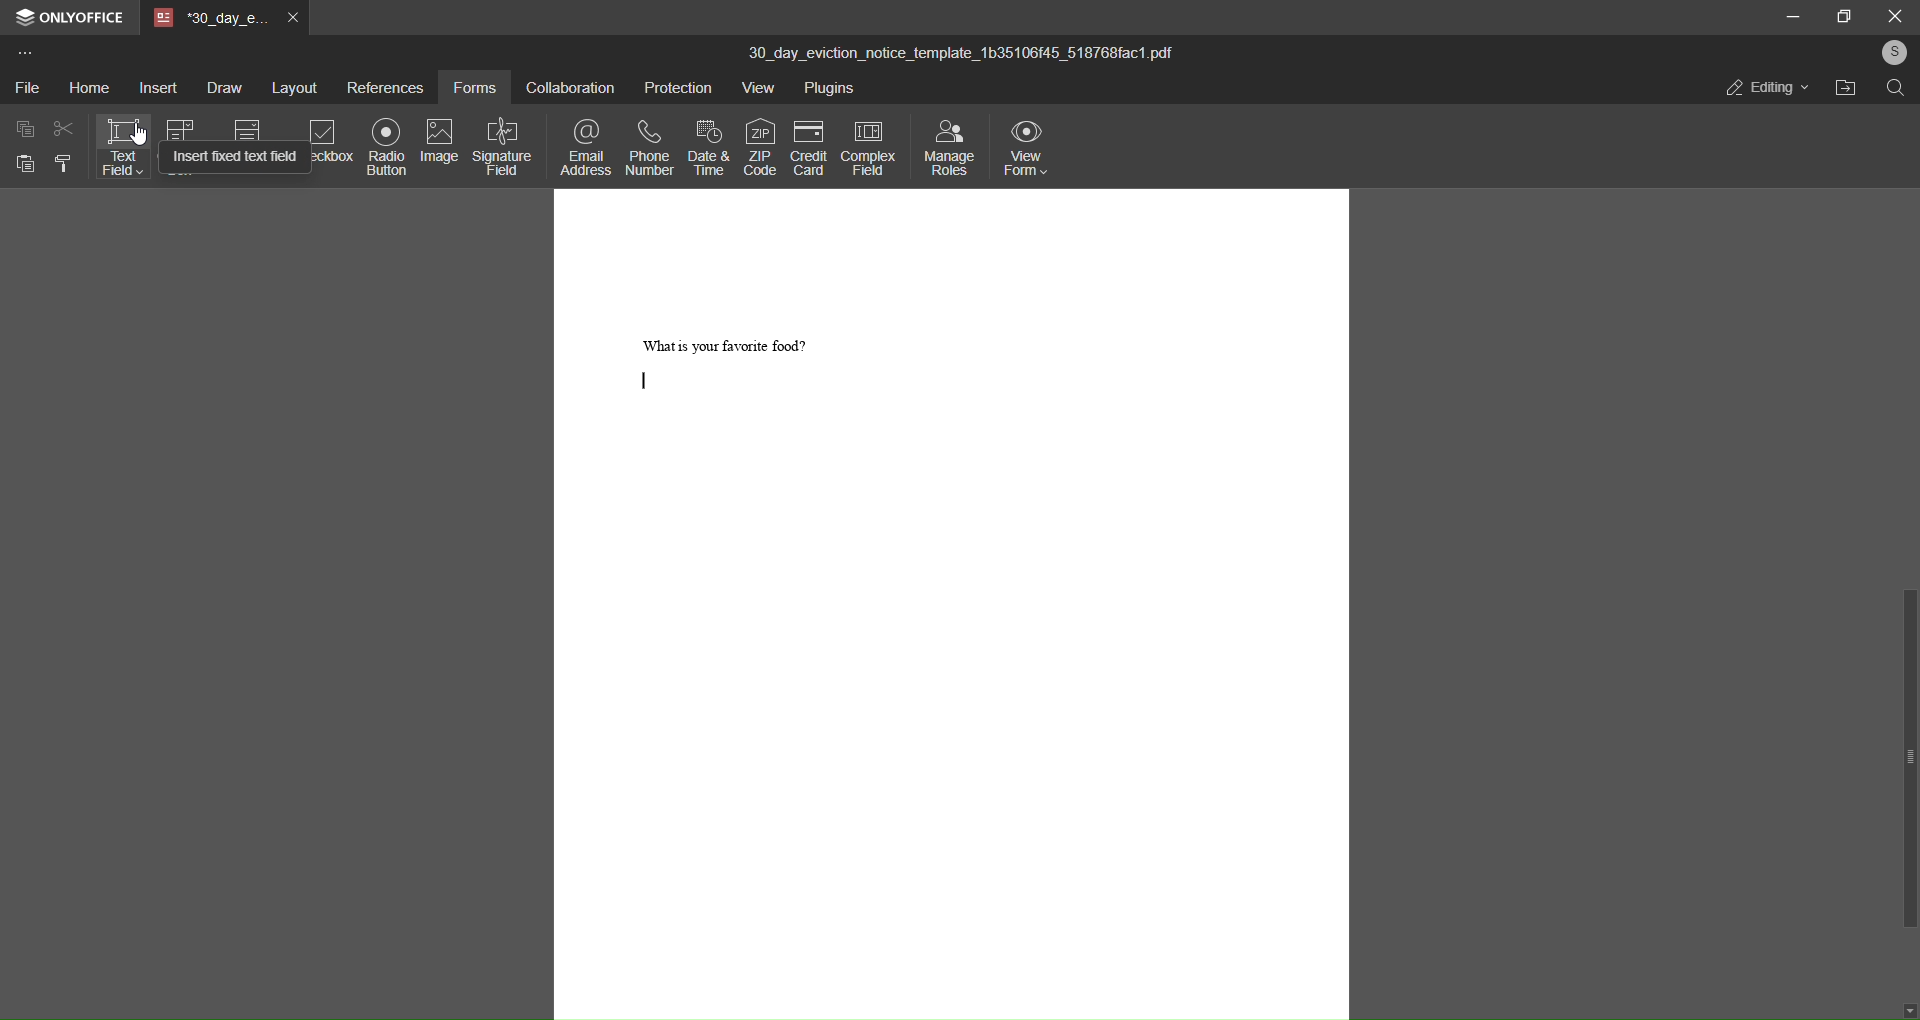  What do you see at coordinates (964, 48) in the screenshot?
I see `title` at bounding box center [964, 48].